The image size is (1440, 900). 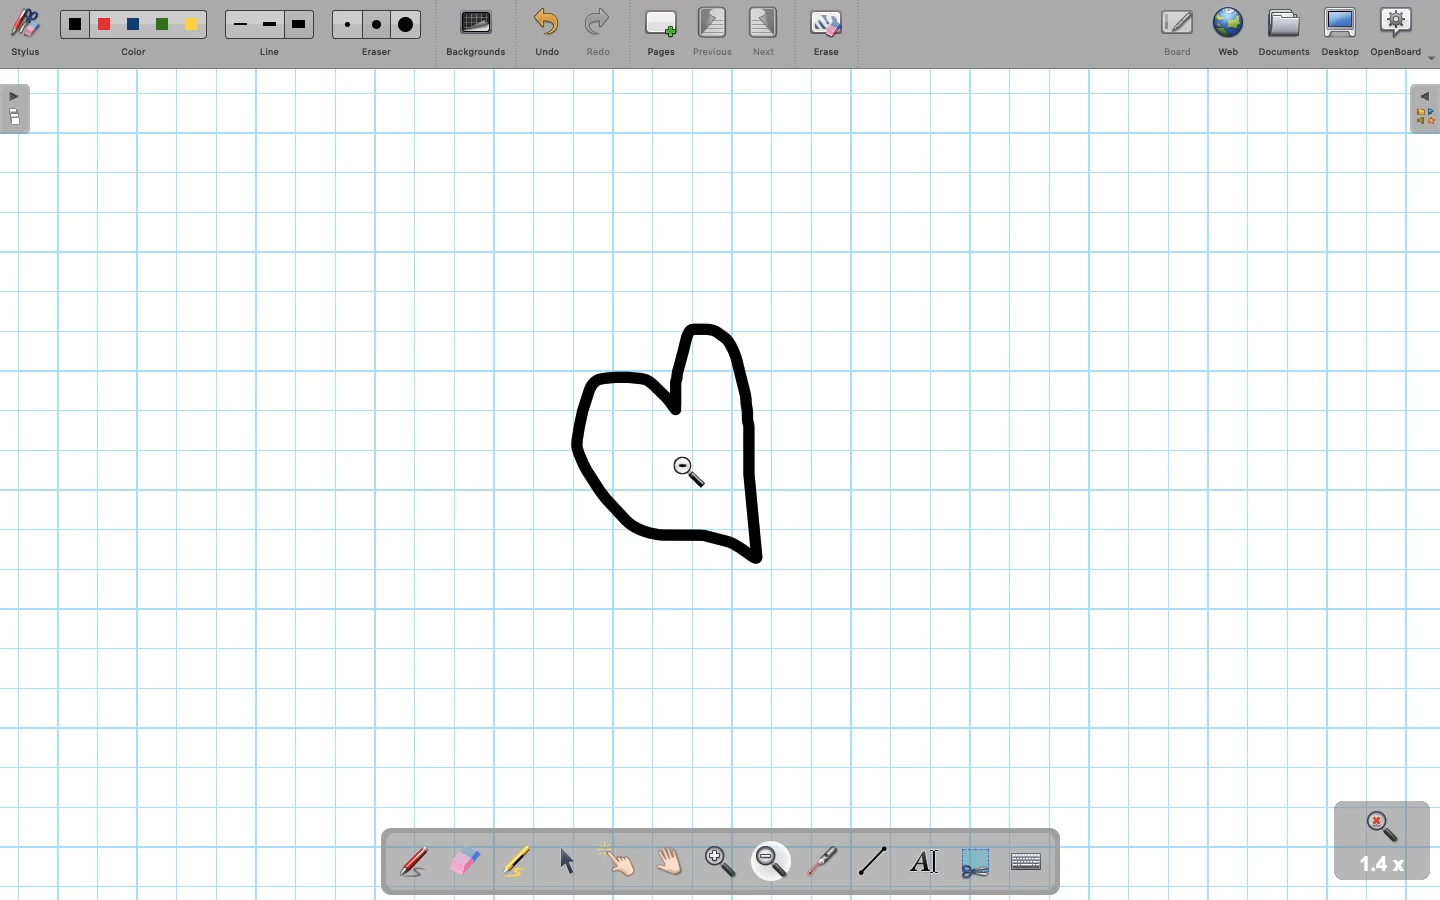 What do you see at coordinates (476, 33) in the screenshot?
I see `Backgrounds` at bounding box center [476, 33].